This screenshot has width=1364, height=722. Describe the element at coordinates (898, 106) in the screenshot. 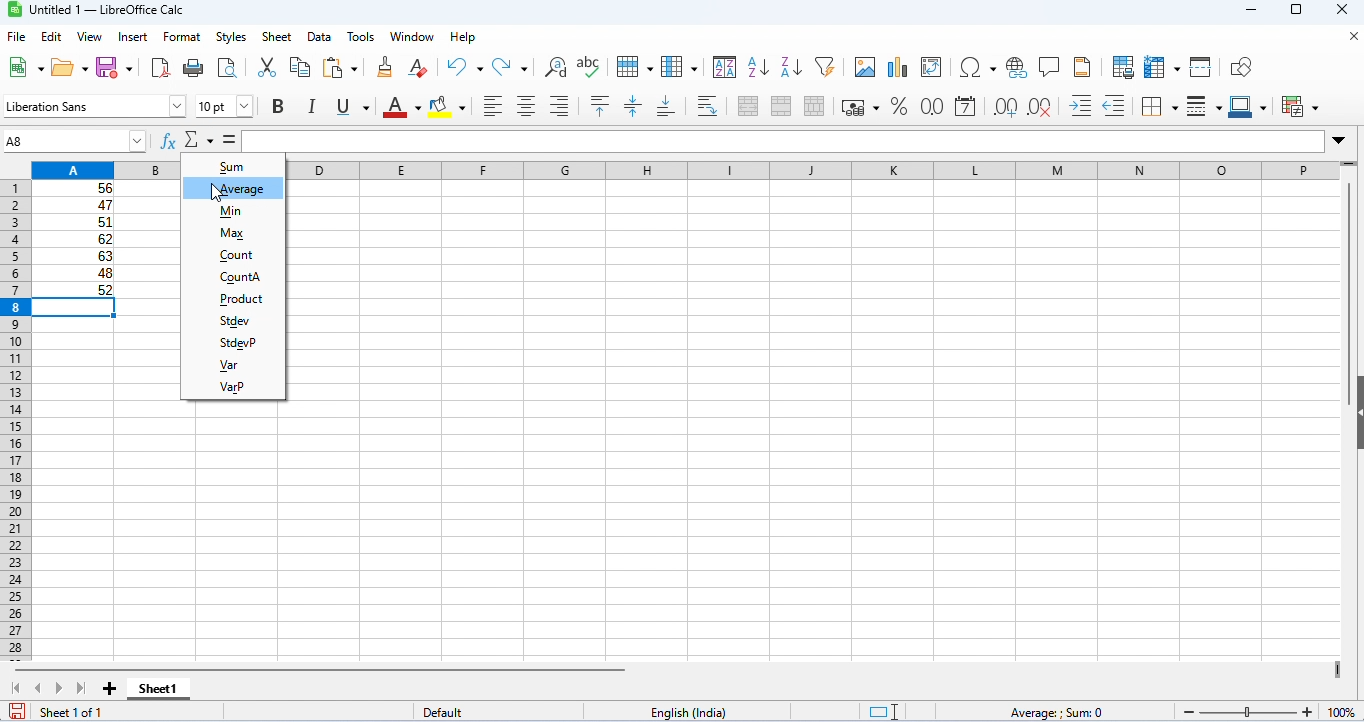

I see `format as percent` at that location.